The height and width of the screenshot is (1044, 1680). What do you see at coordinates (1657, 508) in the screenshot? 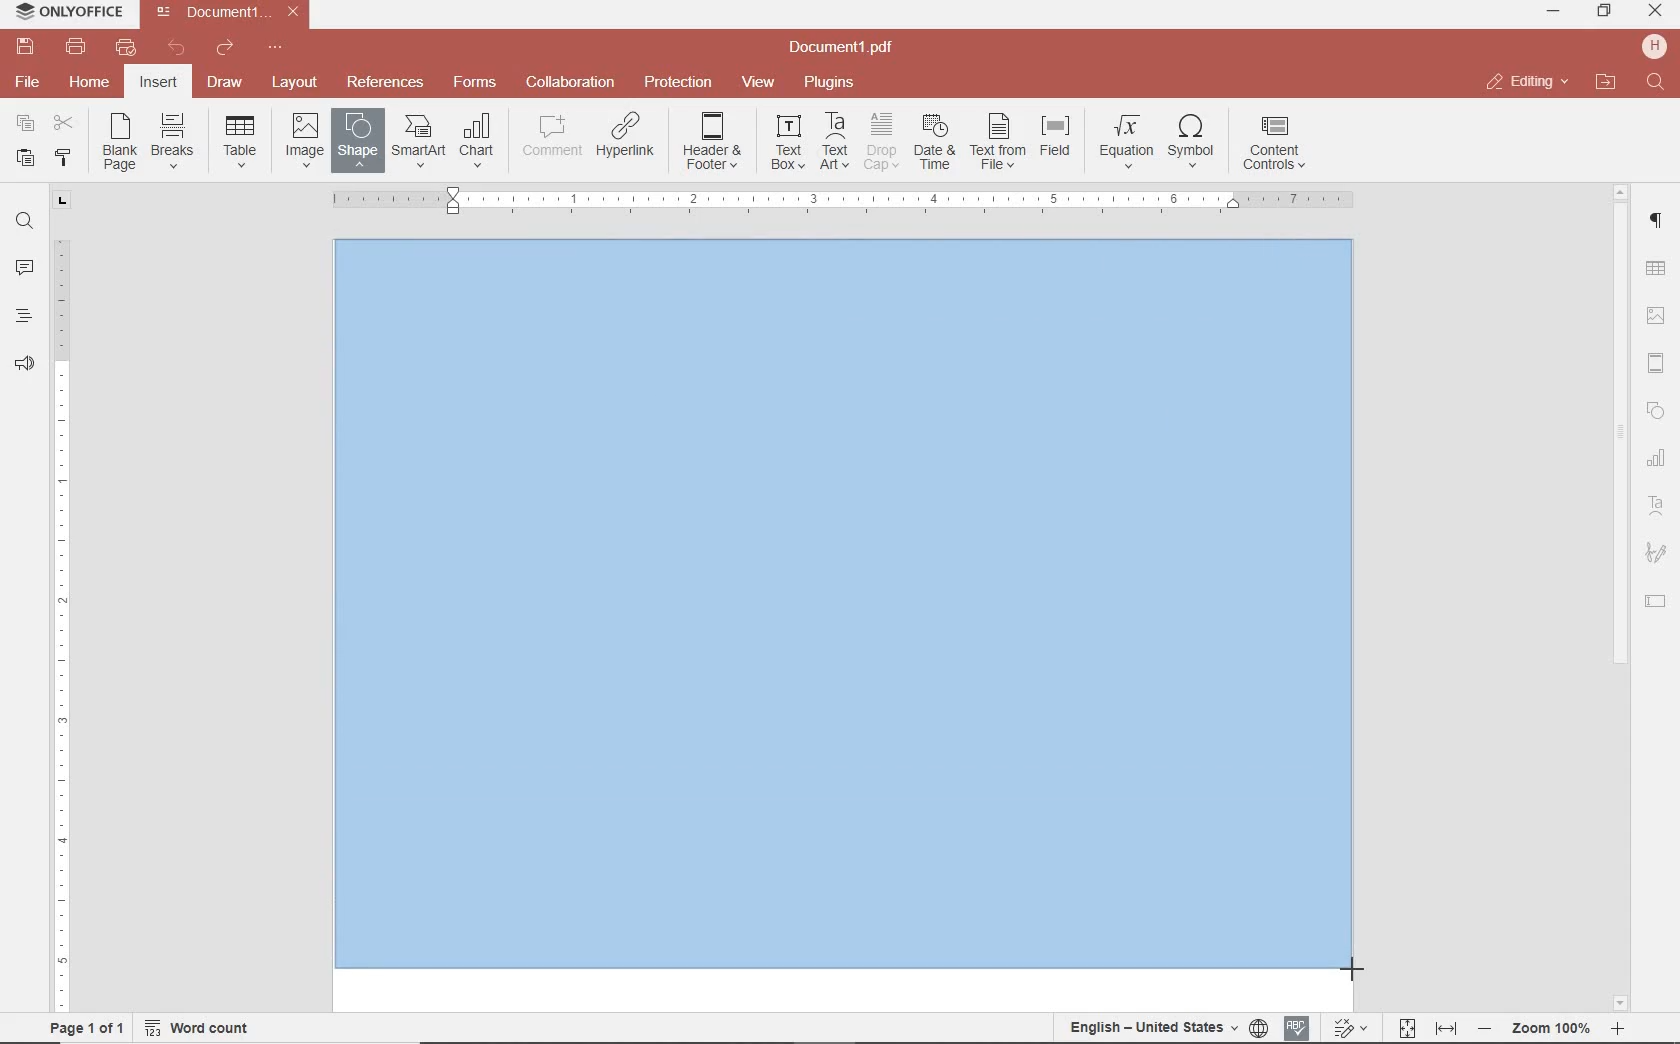
I see `TEXT ART` at bounding box center [1657, 508].